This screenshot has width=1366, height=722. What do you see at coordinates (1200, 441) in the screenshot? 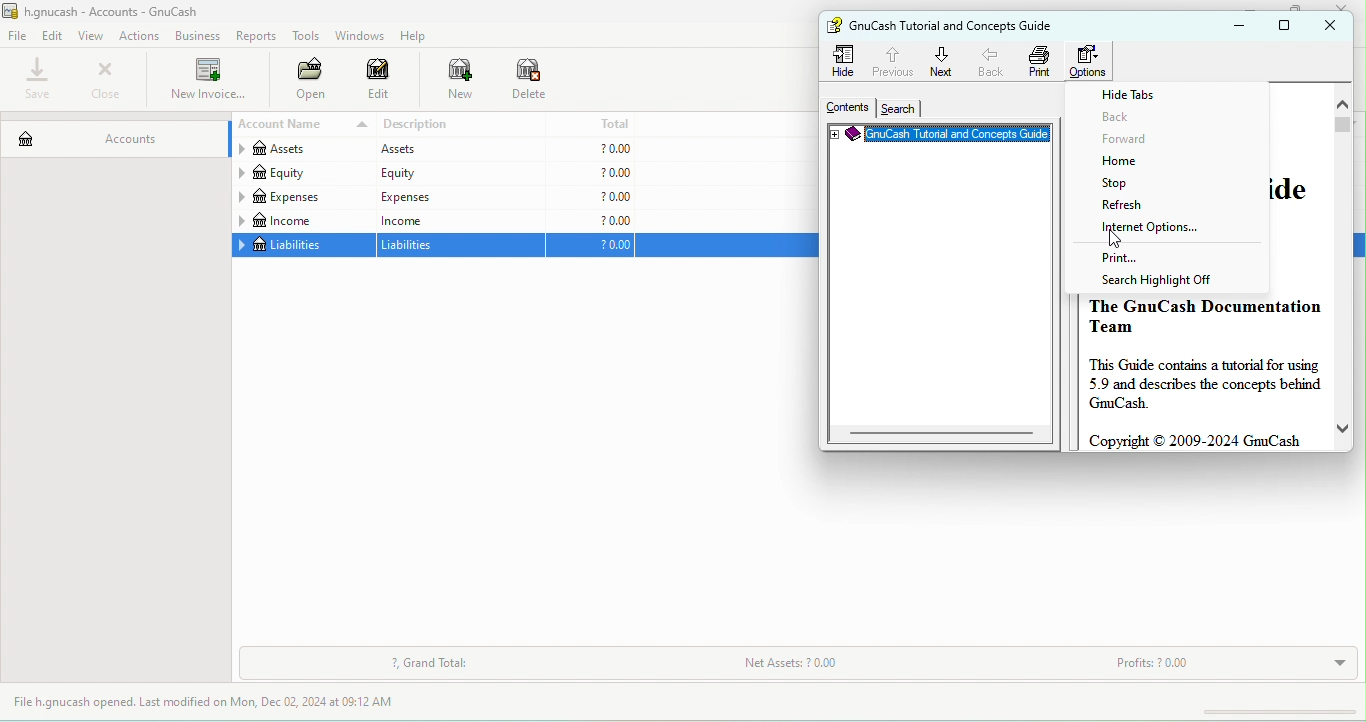
I see `copyright c 2009-2024 gnucash` at bounding box center [1200, 441].